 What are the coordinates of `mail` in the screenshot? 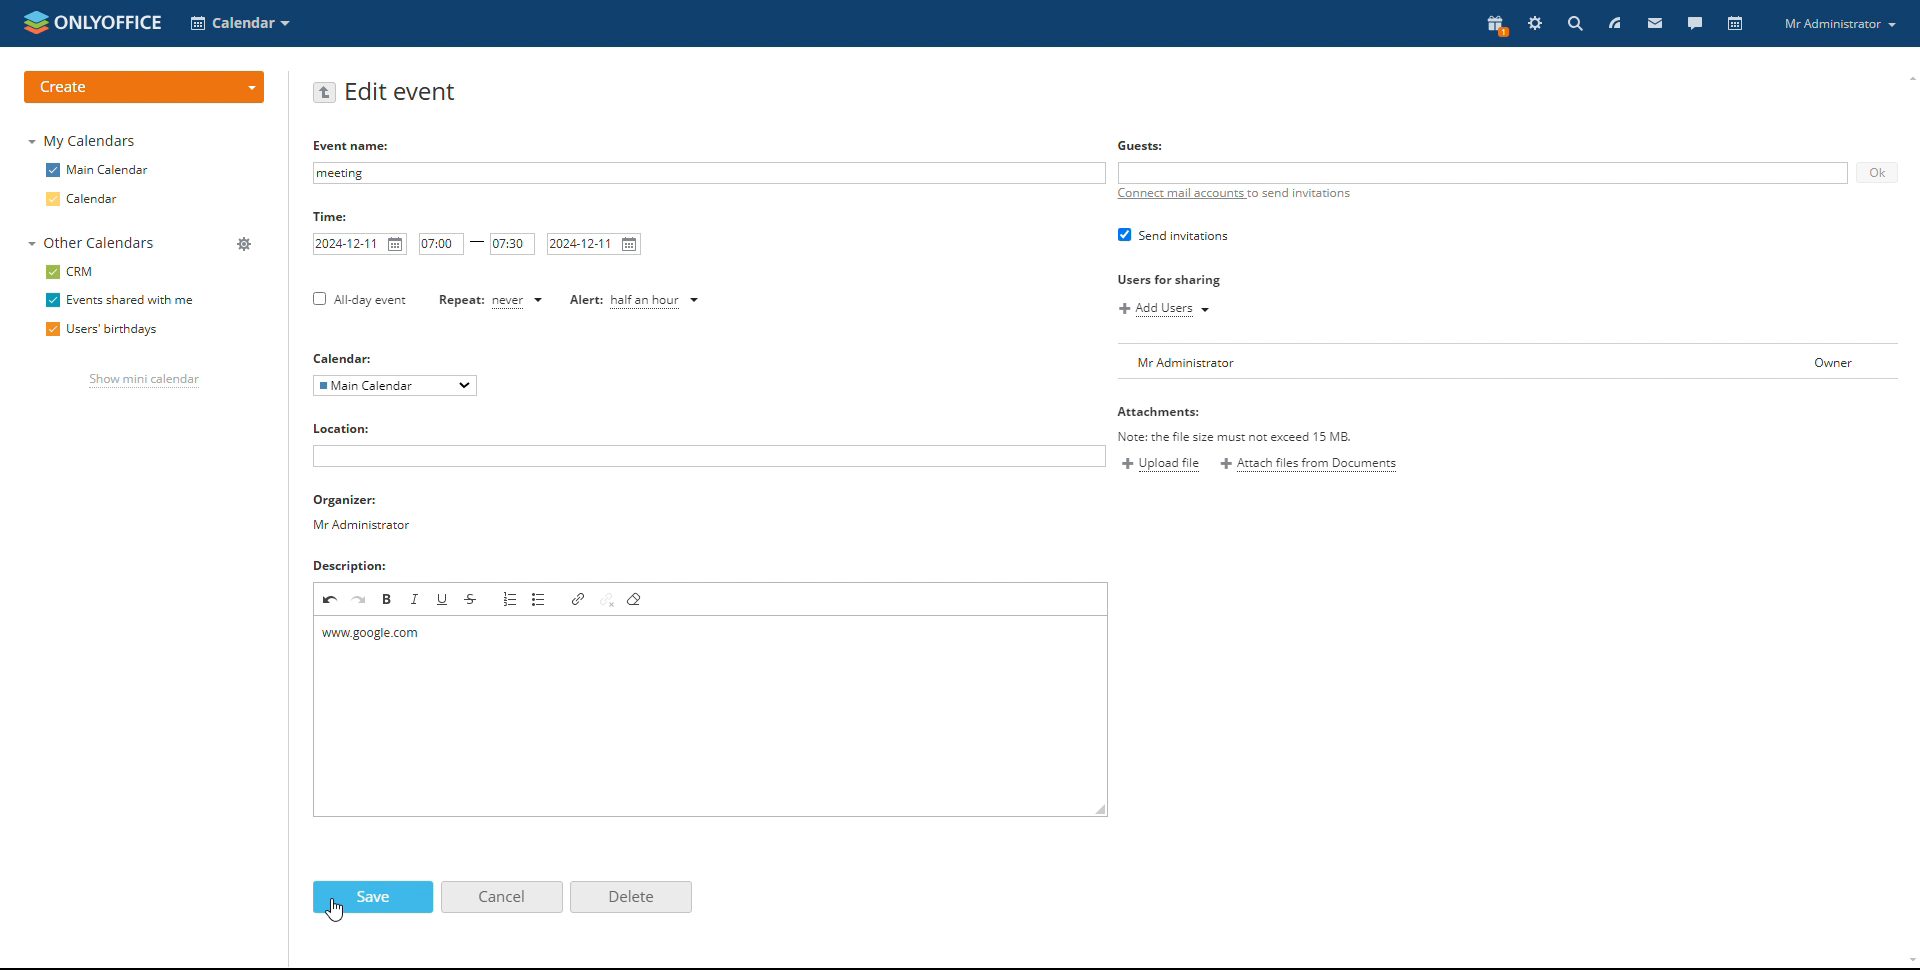 It's located at (1656, 22).